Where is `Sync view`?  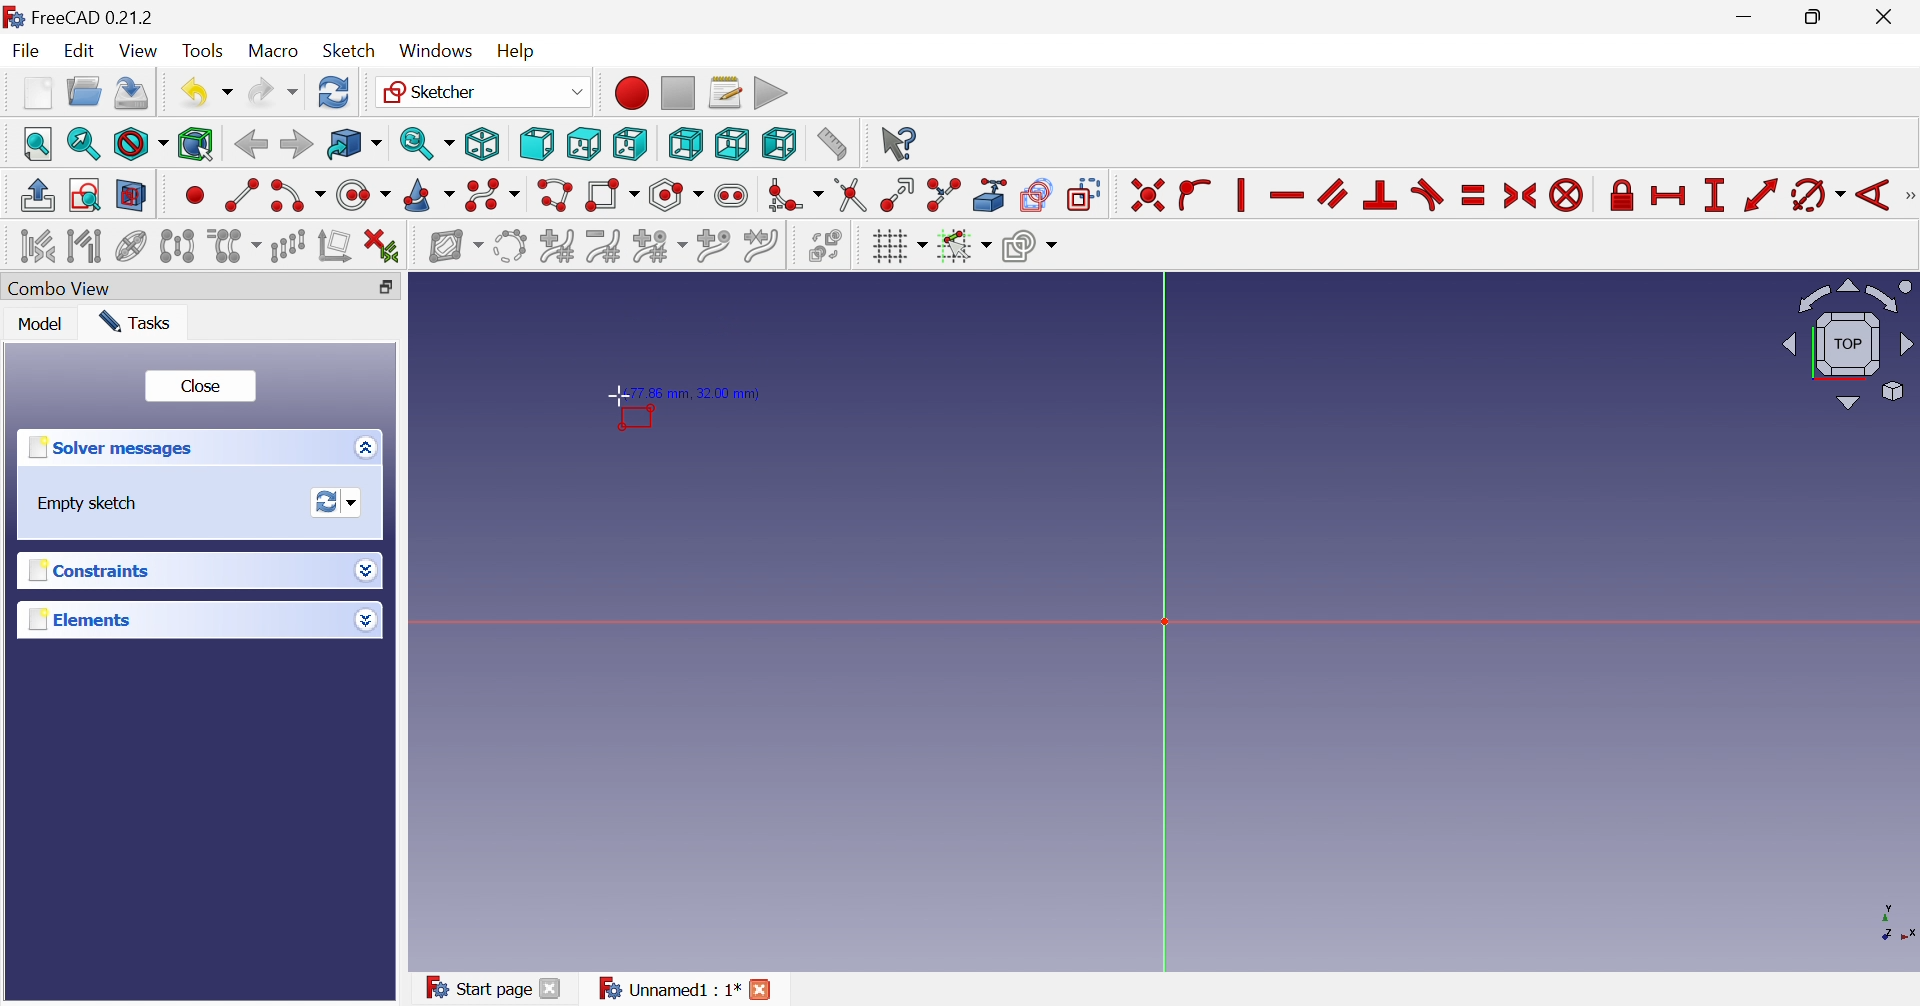 Sync view is located at coordinates (427, 143).